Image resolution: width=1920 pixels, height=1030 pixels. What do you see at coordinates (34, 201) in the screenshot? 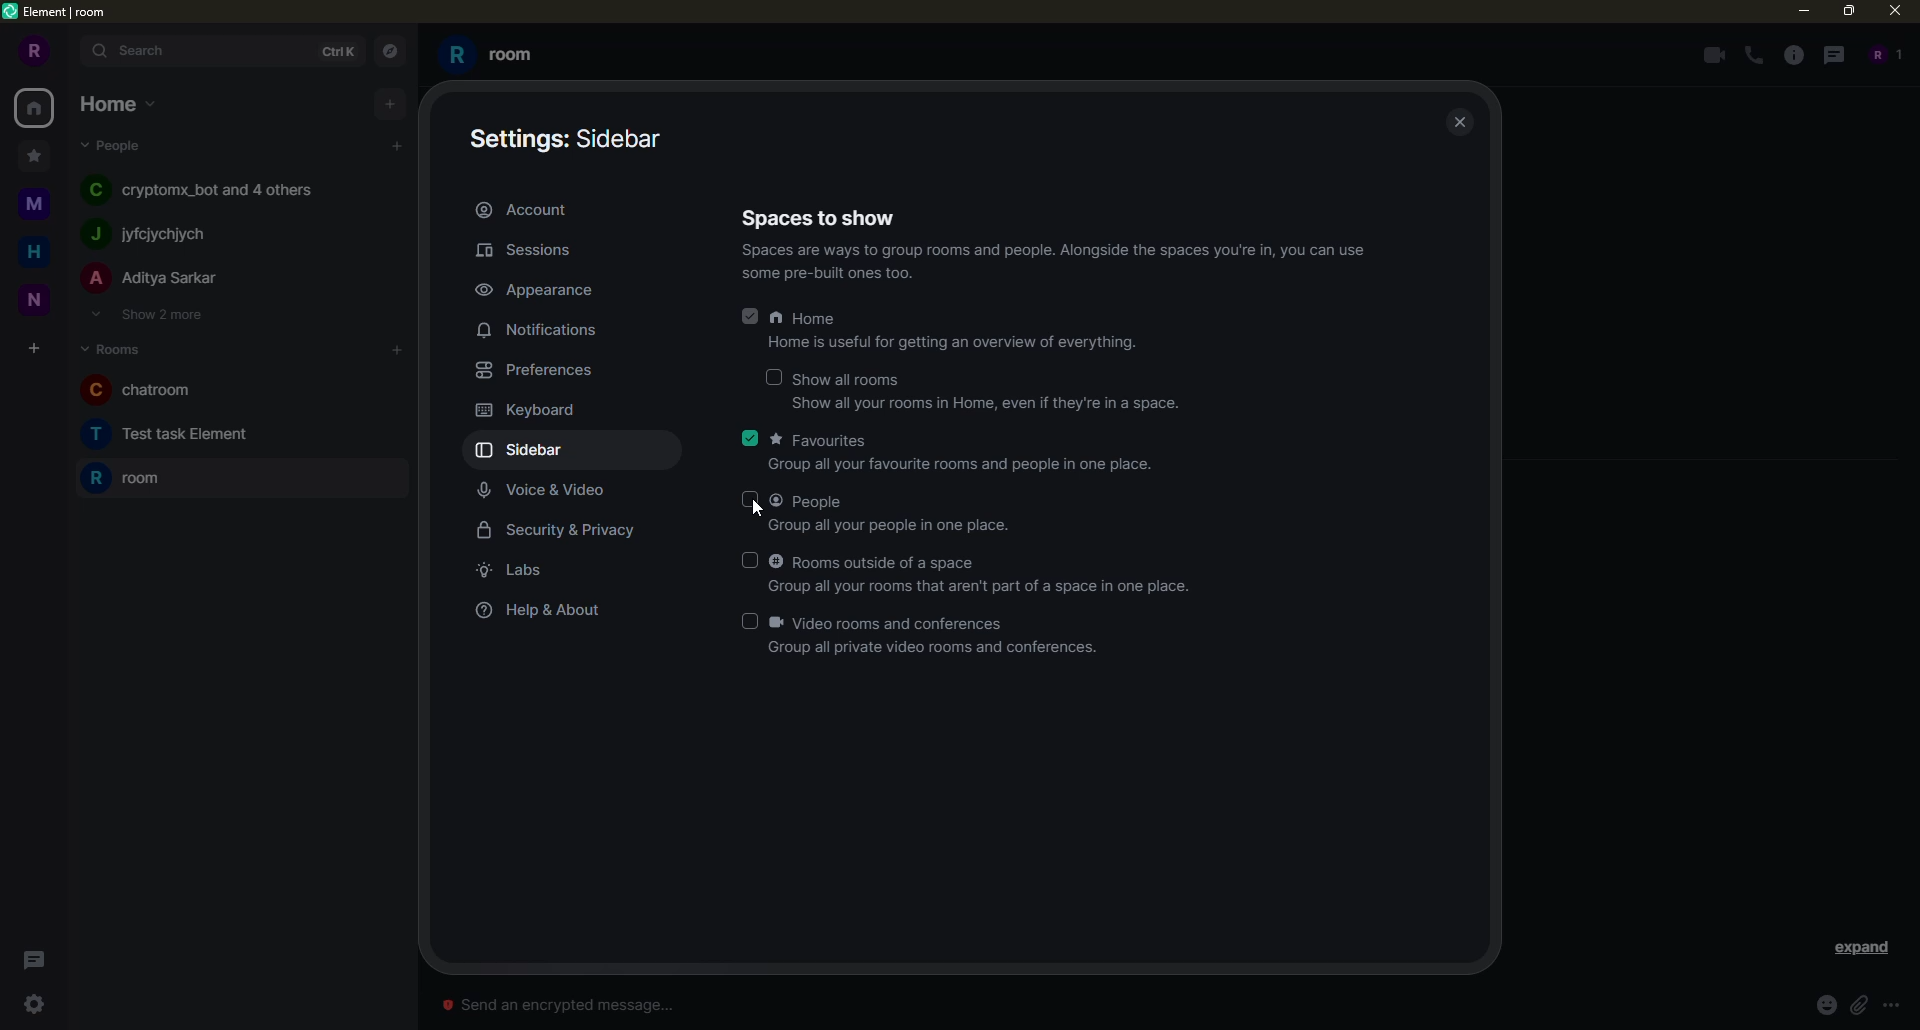
I see `h` at bounding box center [34, 201].